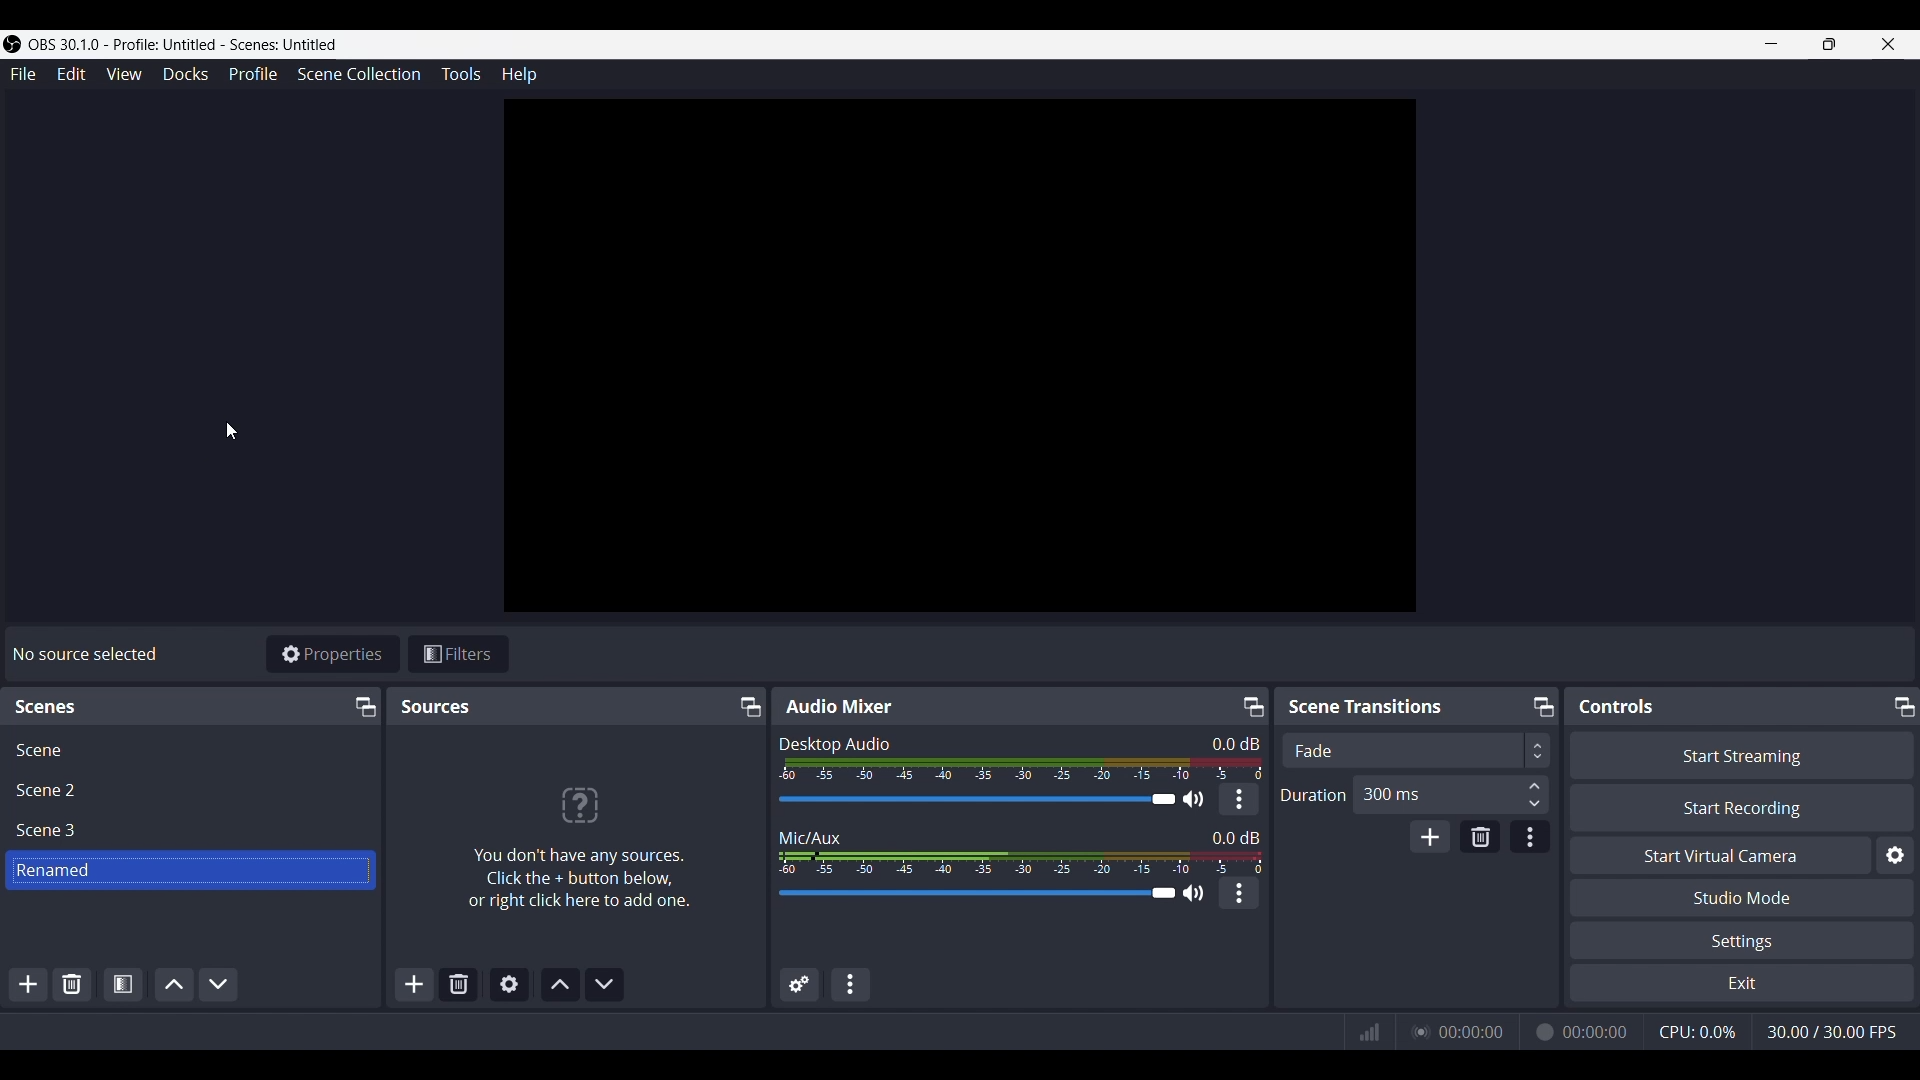  What do you see at coordinates (52, 831) in the screenshot?
I see `Scene 3` at bounding box center [52, 831].